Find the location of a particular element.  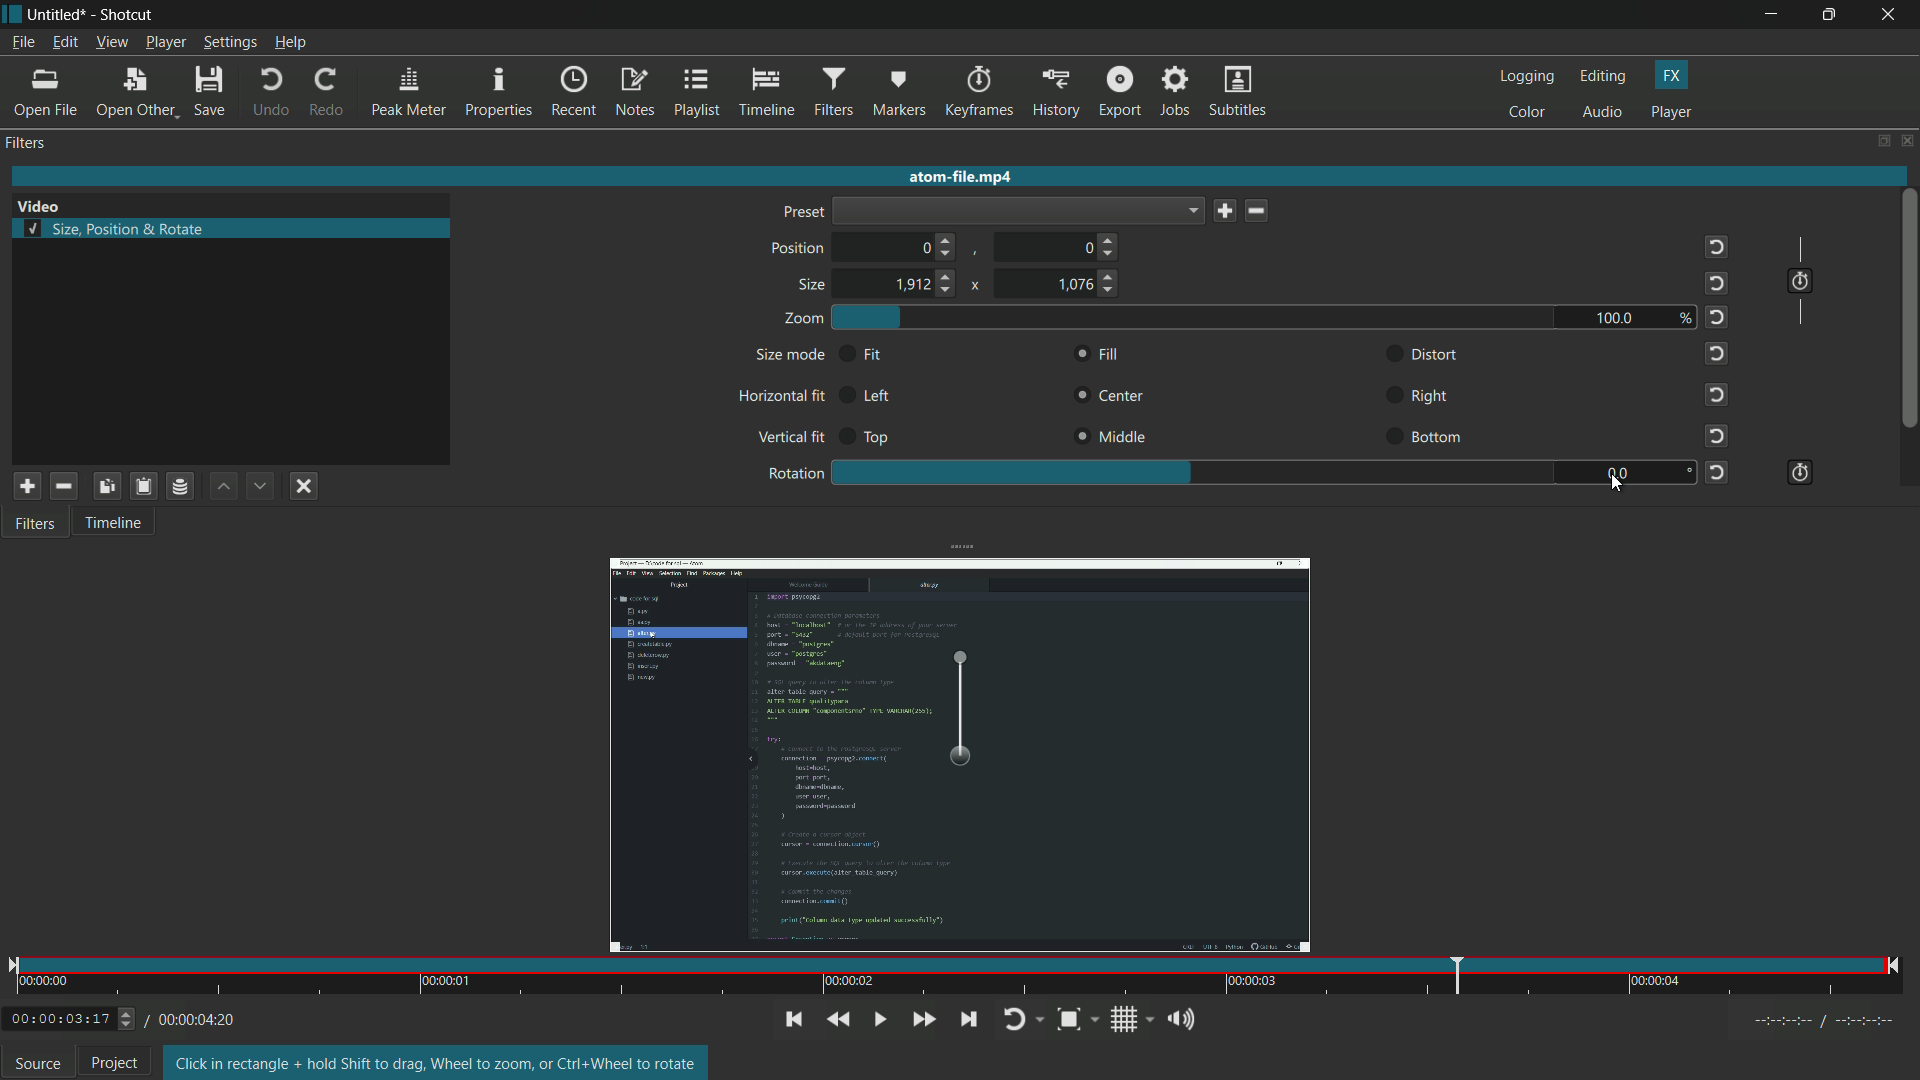

fill is located at coordinates (1096, 356).